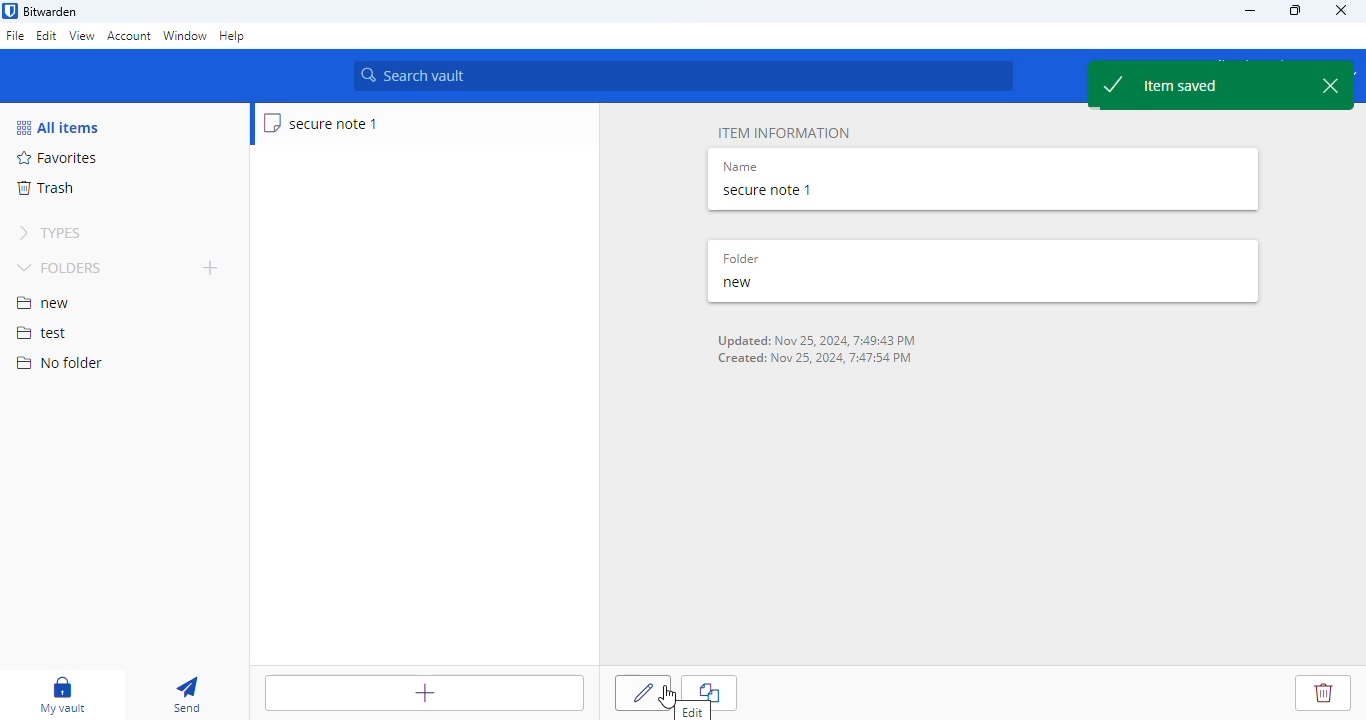 The height and width of the screenshot is (720, 1366). Describe the element at coordinates (15, 37) in the screenshot. I see `file` at that location.